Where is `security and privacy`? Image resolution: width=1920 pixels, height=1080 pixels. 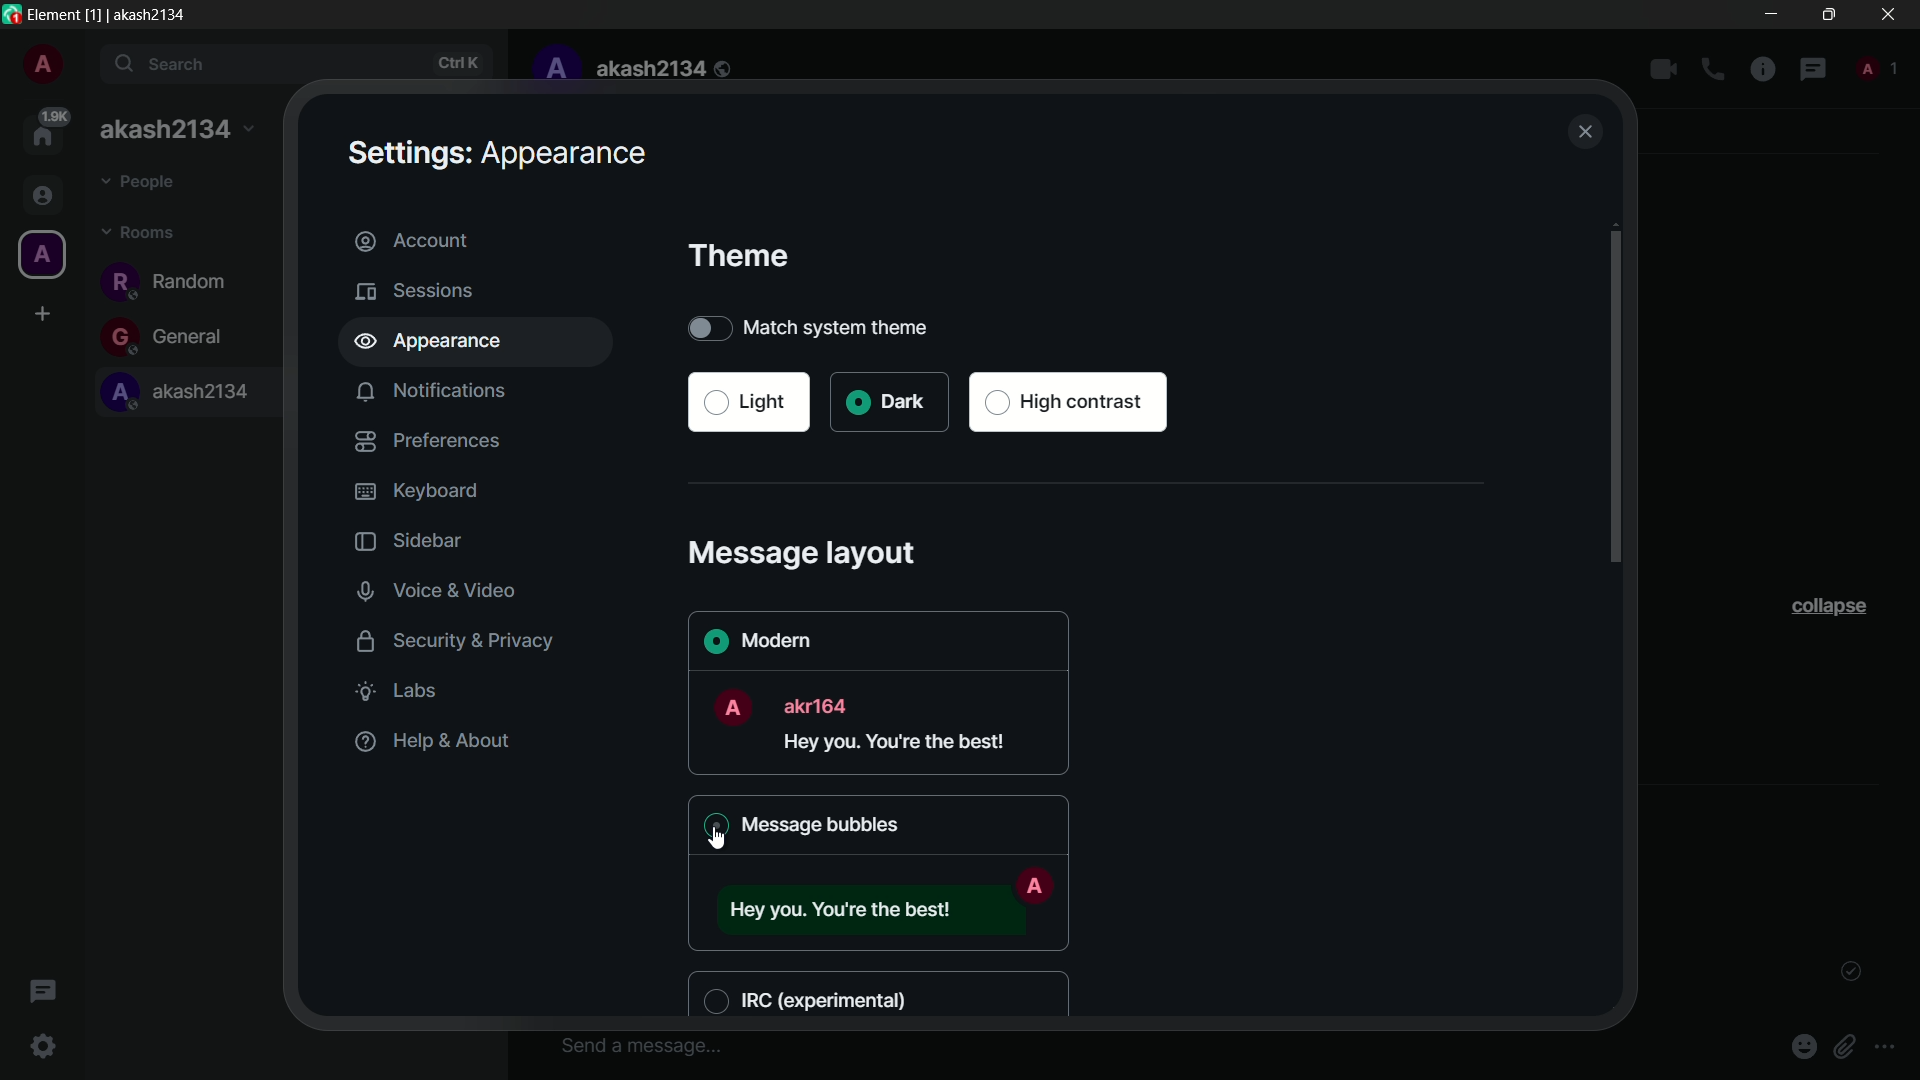 security and privacy is located at coordinates (446, 639).